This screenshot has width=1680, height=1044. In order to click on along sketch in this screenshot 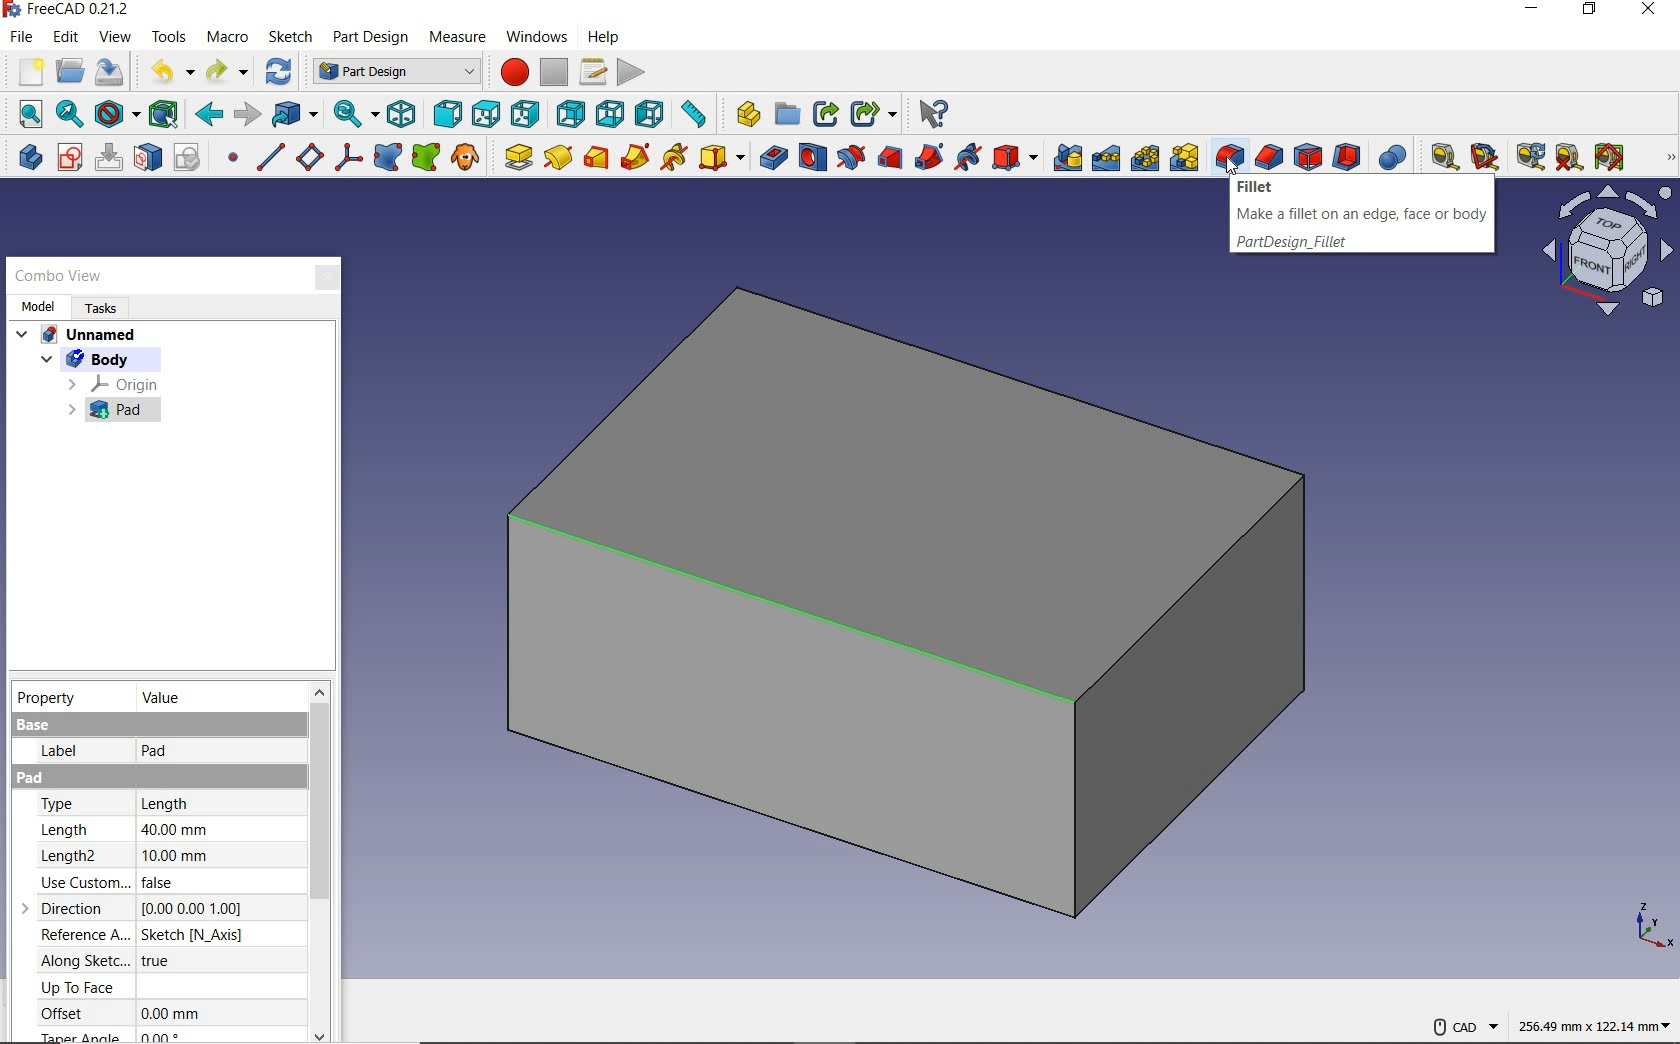, I will do `click(82, 962)`.